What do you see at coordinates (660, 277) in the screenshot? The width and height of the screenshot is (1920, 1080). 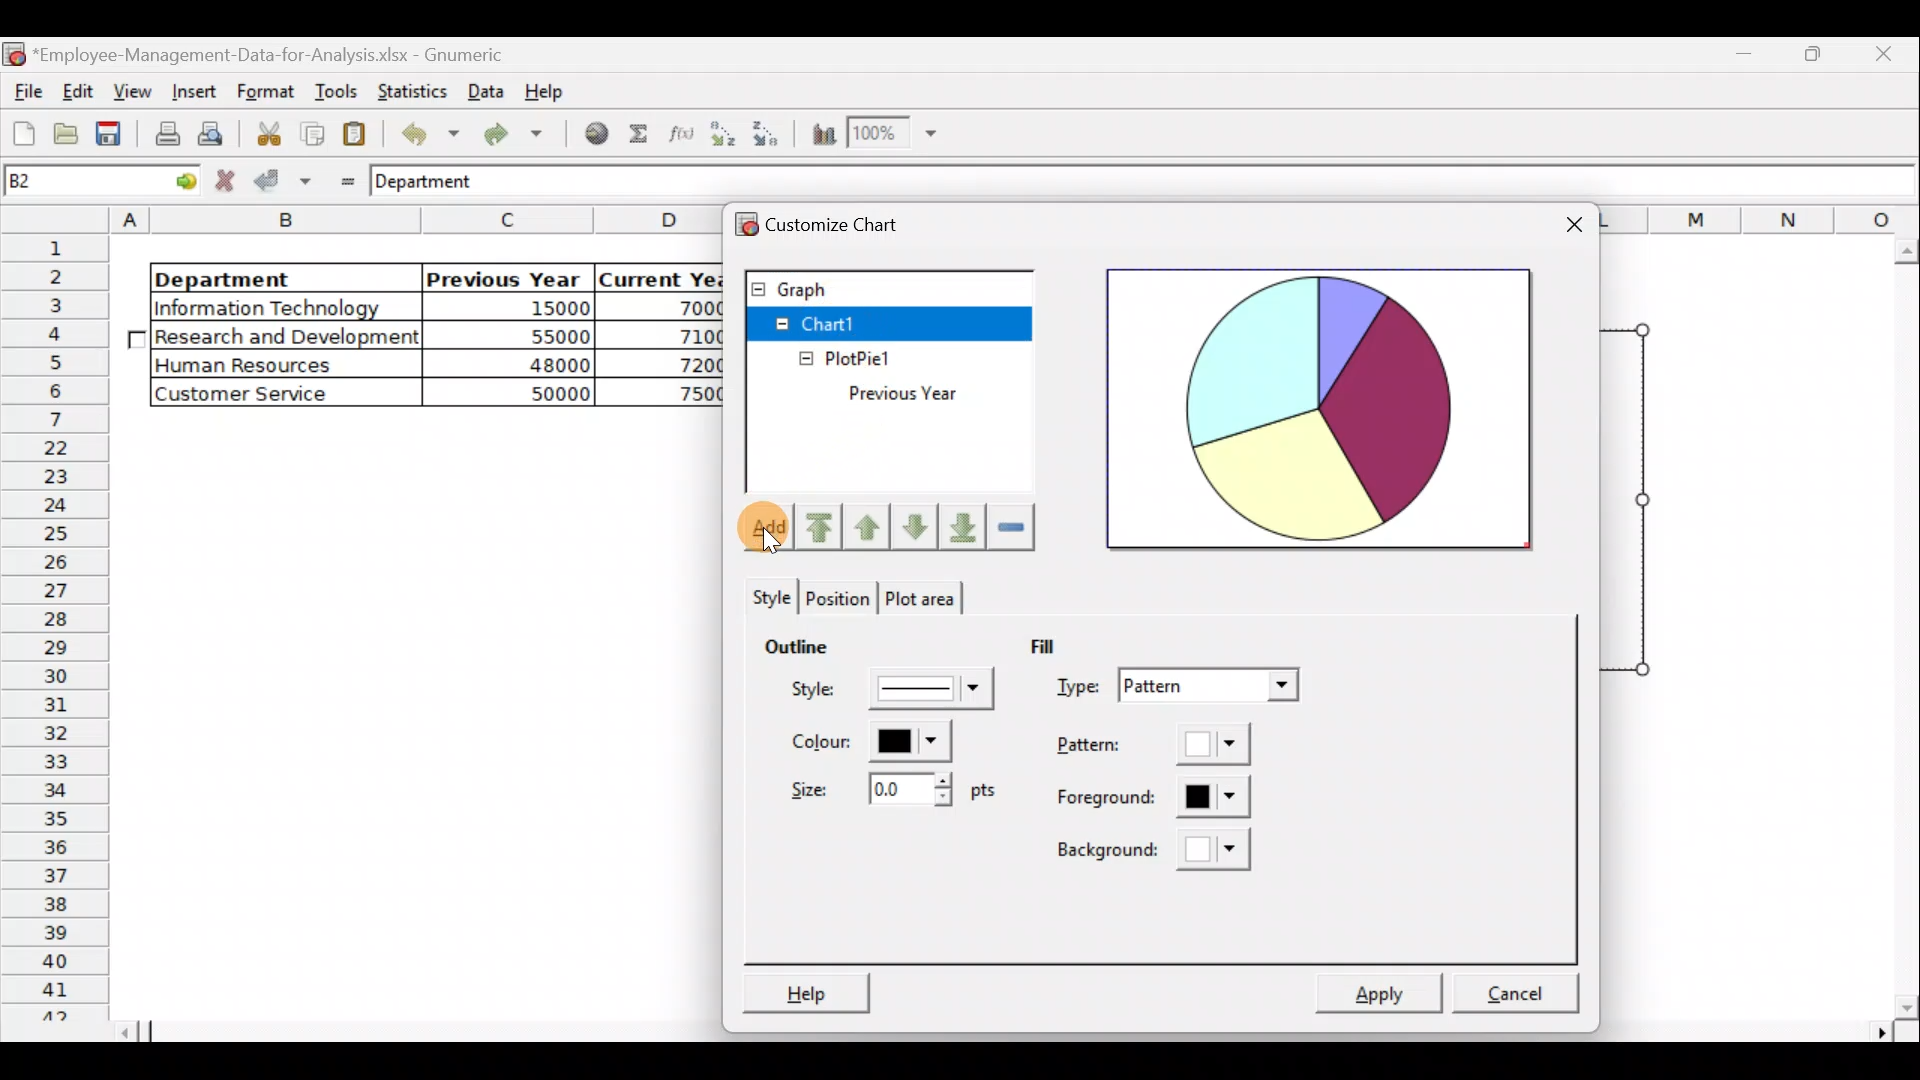 I see `Current Year` at bounding box center [660, 277].